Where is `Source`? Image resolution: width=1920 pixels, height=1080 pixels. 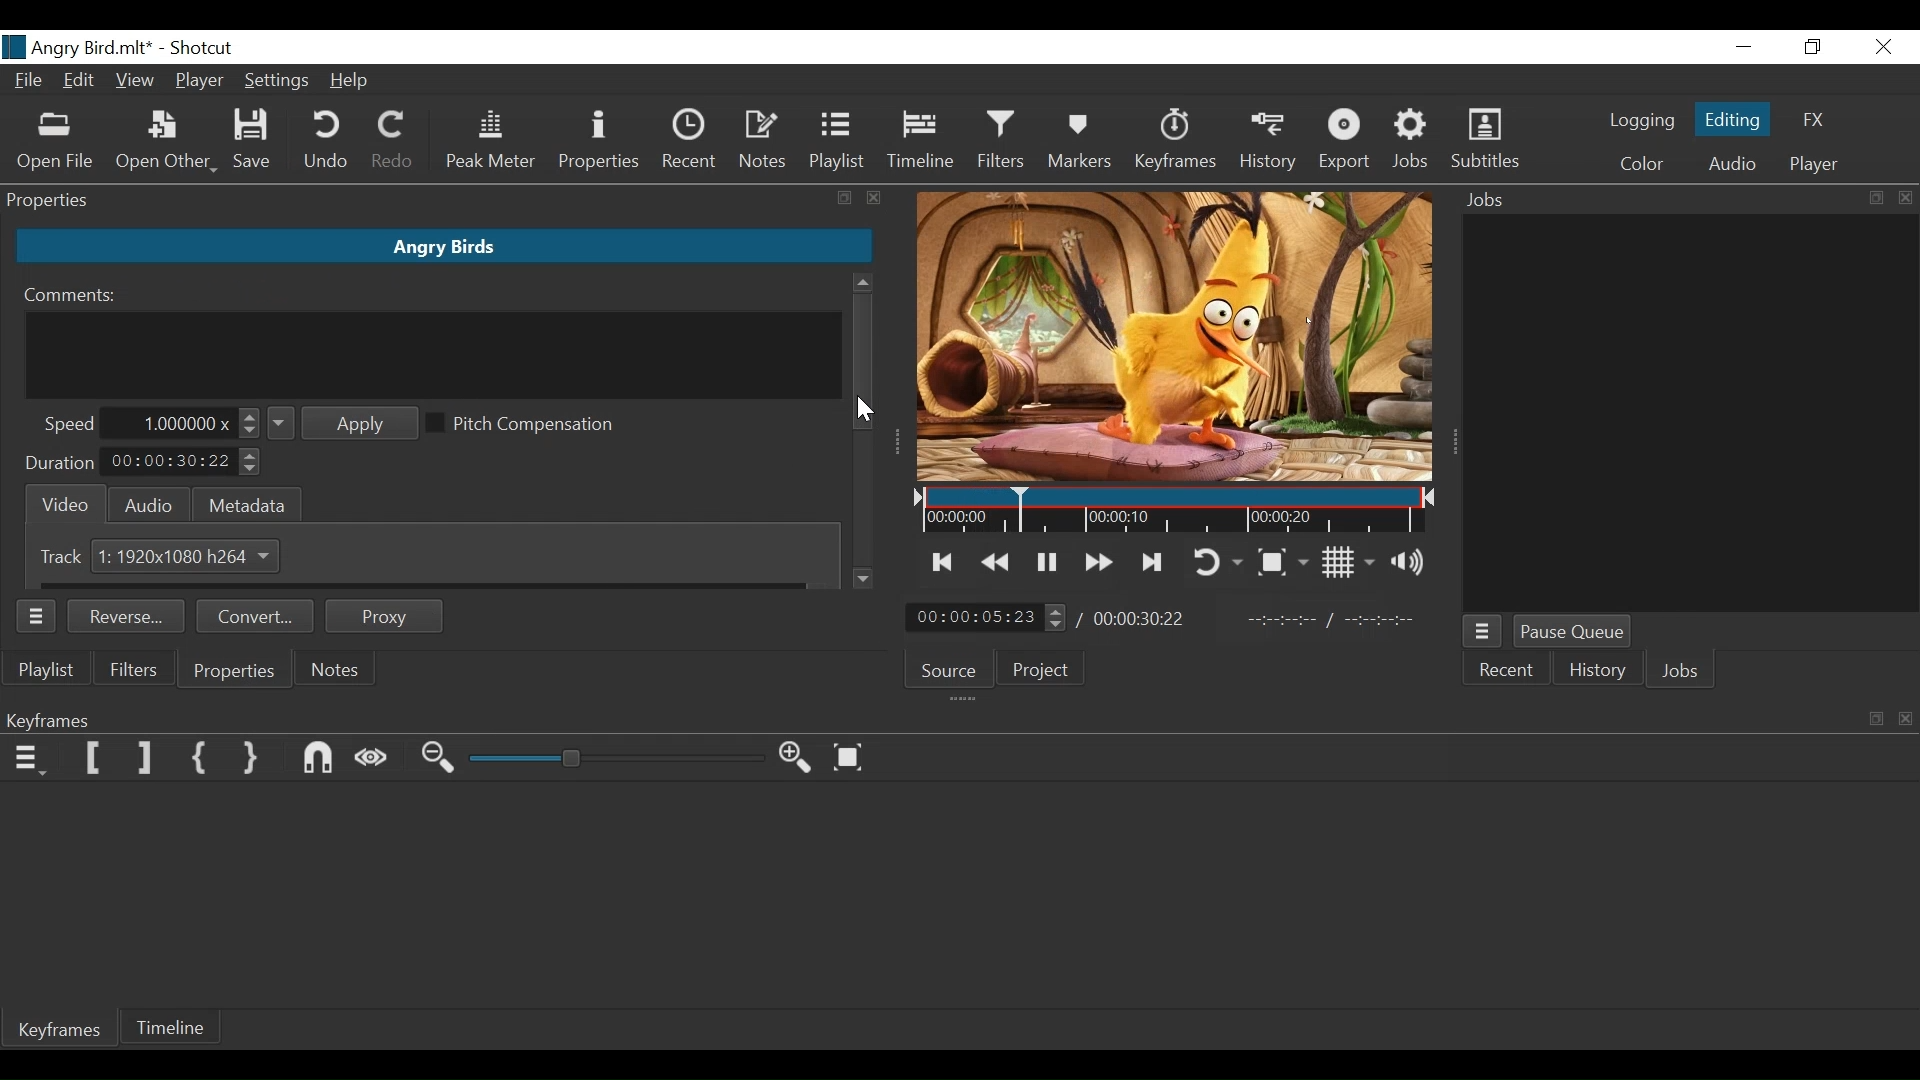
Source is located at coordinates (950, 668).